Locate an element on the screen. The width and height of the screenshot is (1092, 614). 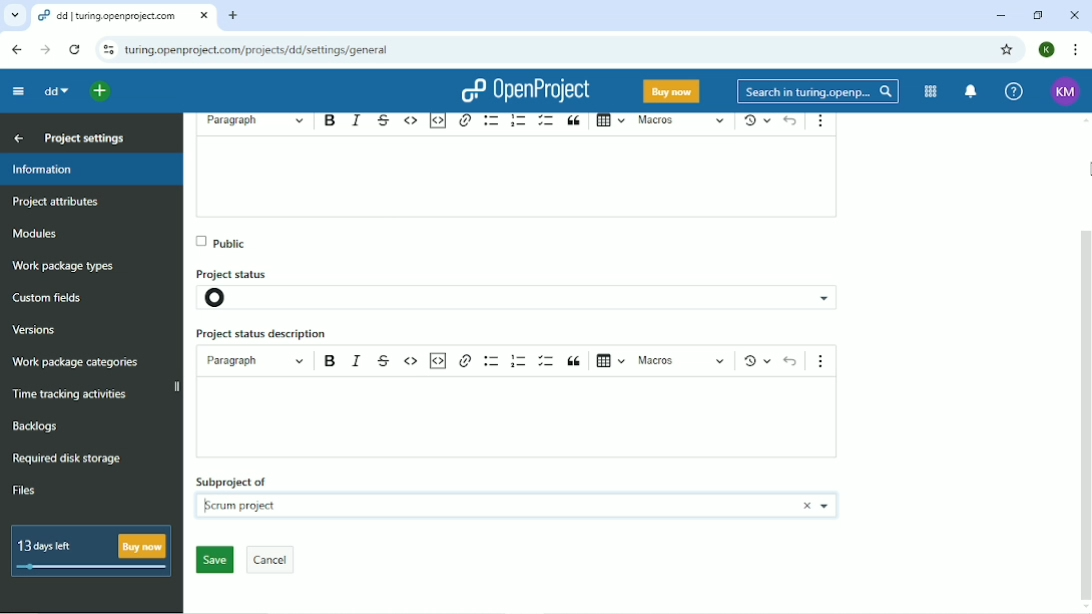
Help is located at coordinates (1014, 91).